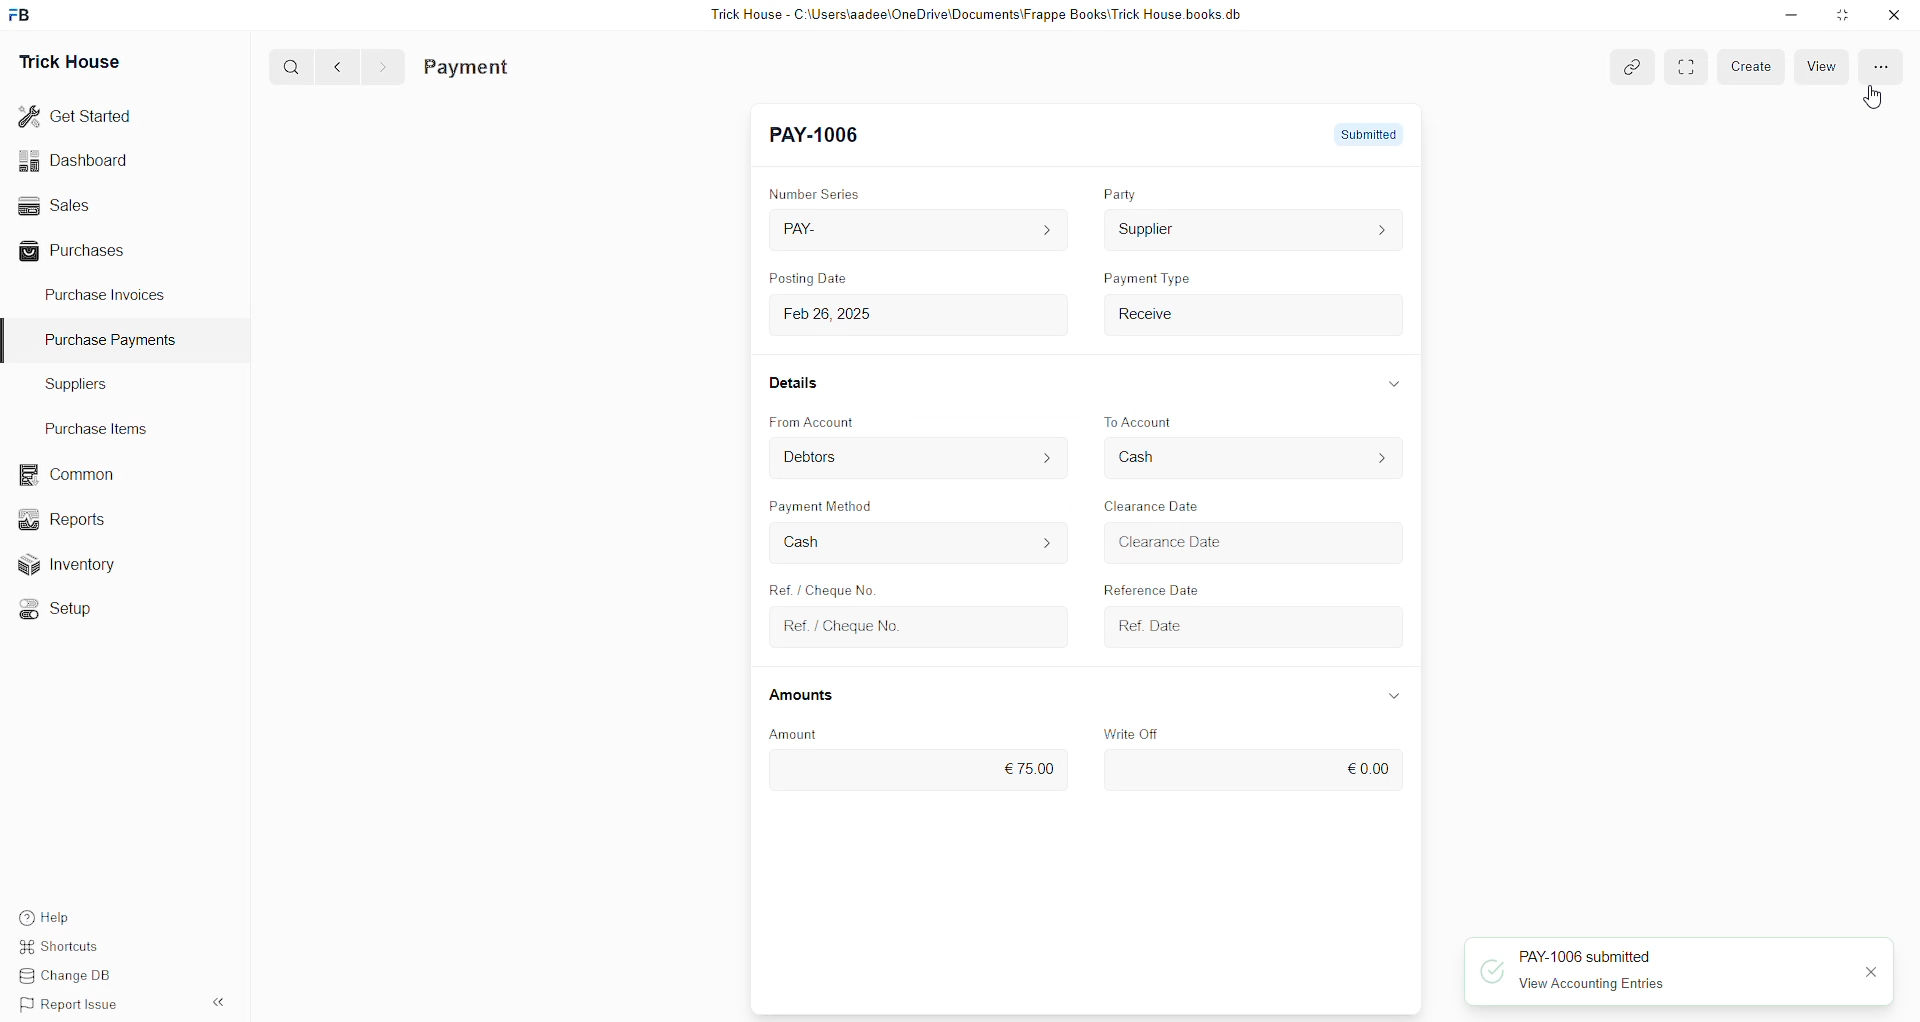 The height and width of the screenshot is (1022, 1920). I want to click on Ref. / Cheque No., so click(833, 590).